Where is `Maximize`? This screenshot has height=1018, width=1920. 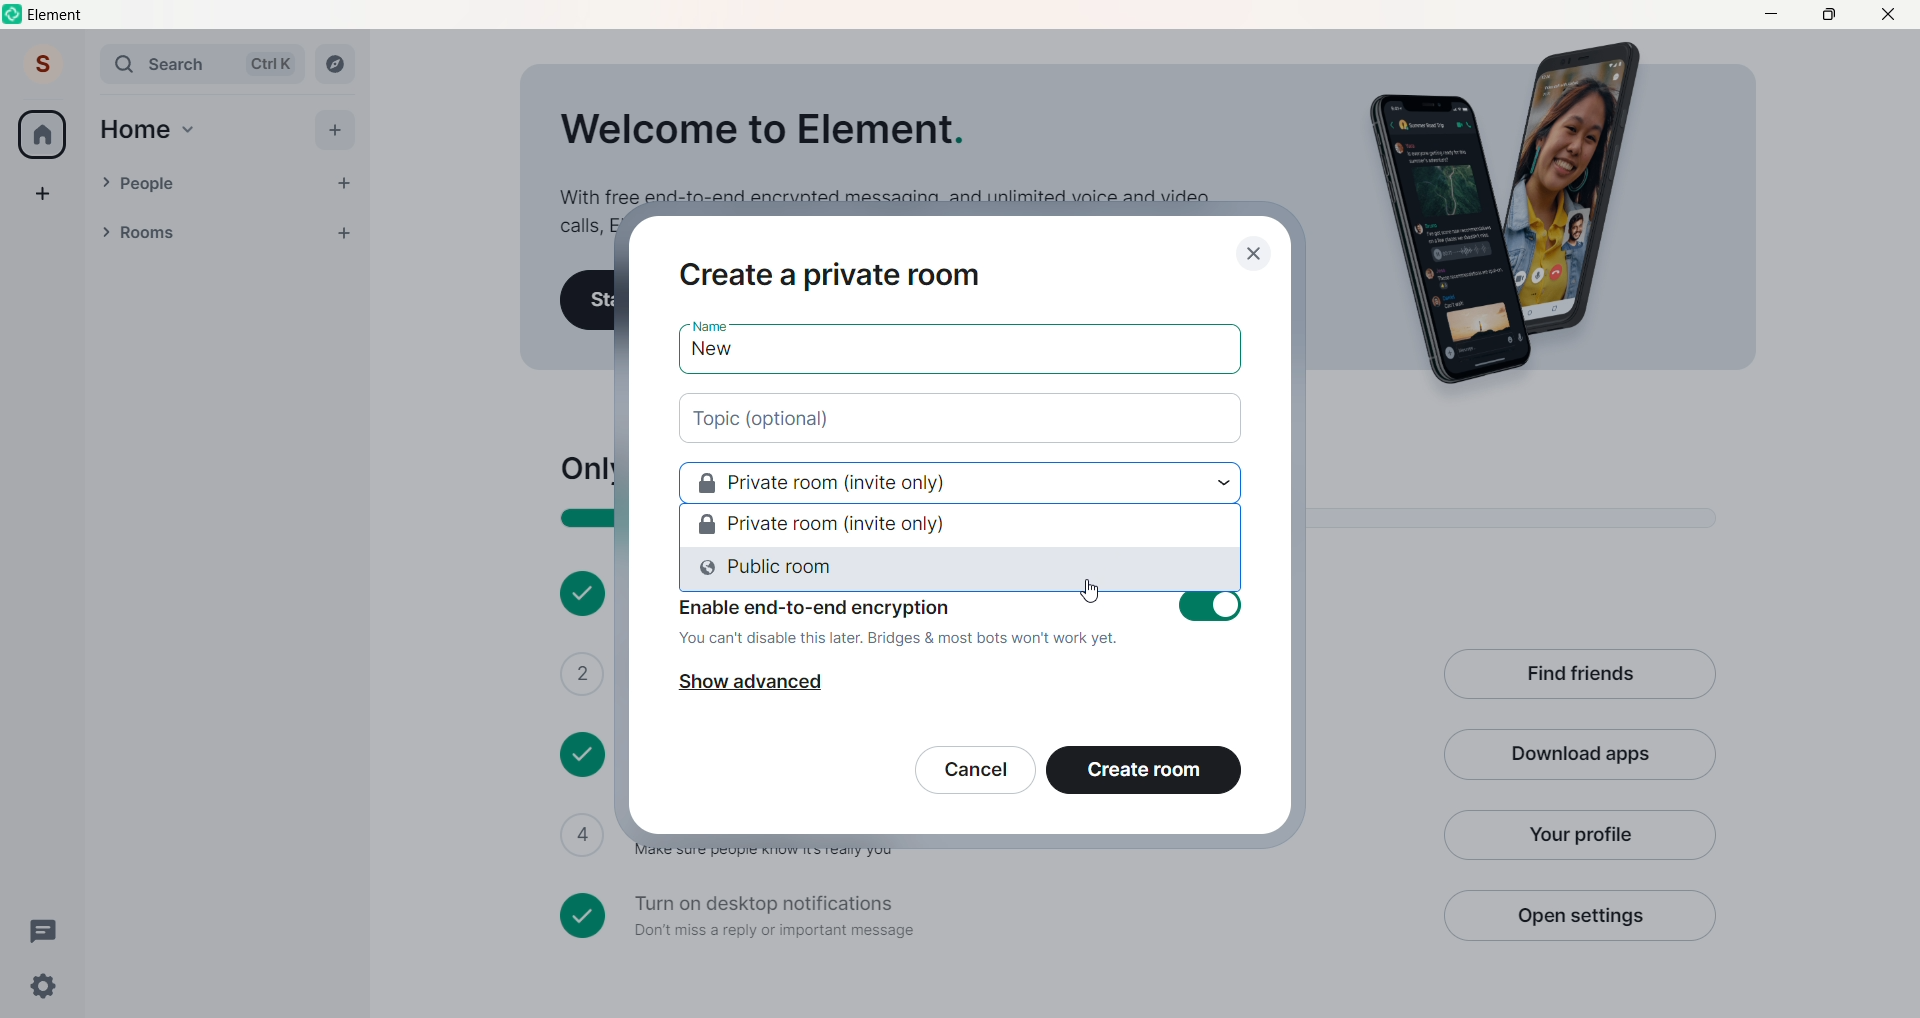
Maximize is located at coordinates (1828, 13).